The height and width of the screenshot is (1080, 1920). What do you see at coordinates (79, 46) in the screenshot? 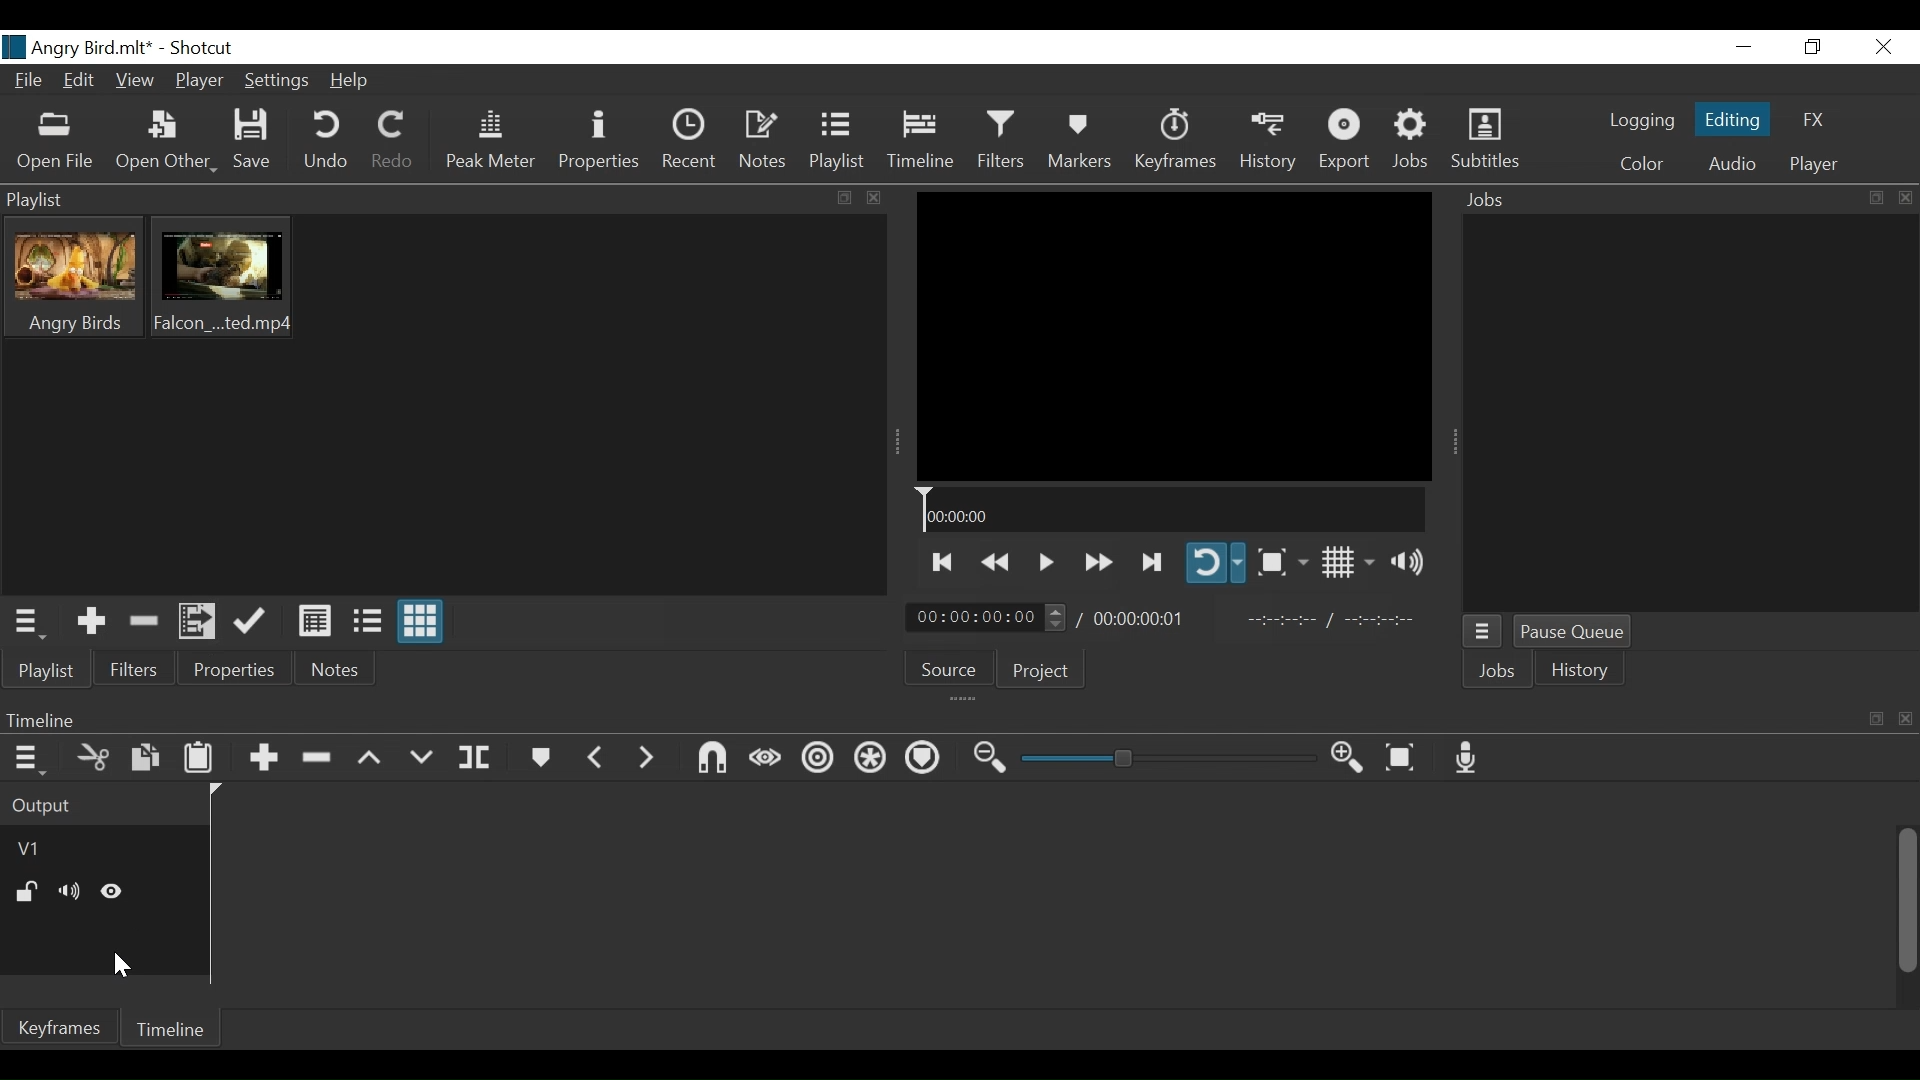
I see `File name` at bounding box center [79, 46].